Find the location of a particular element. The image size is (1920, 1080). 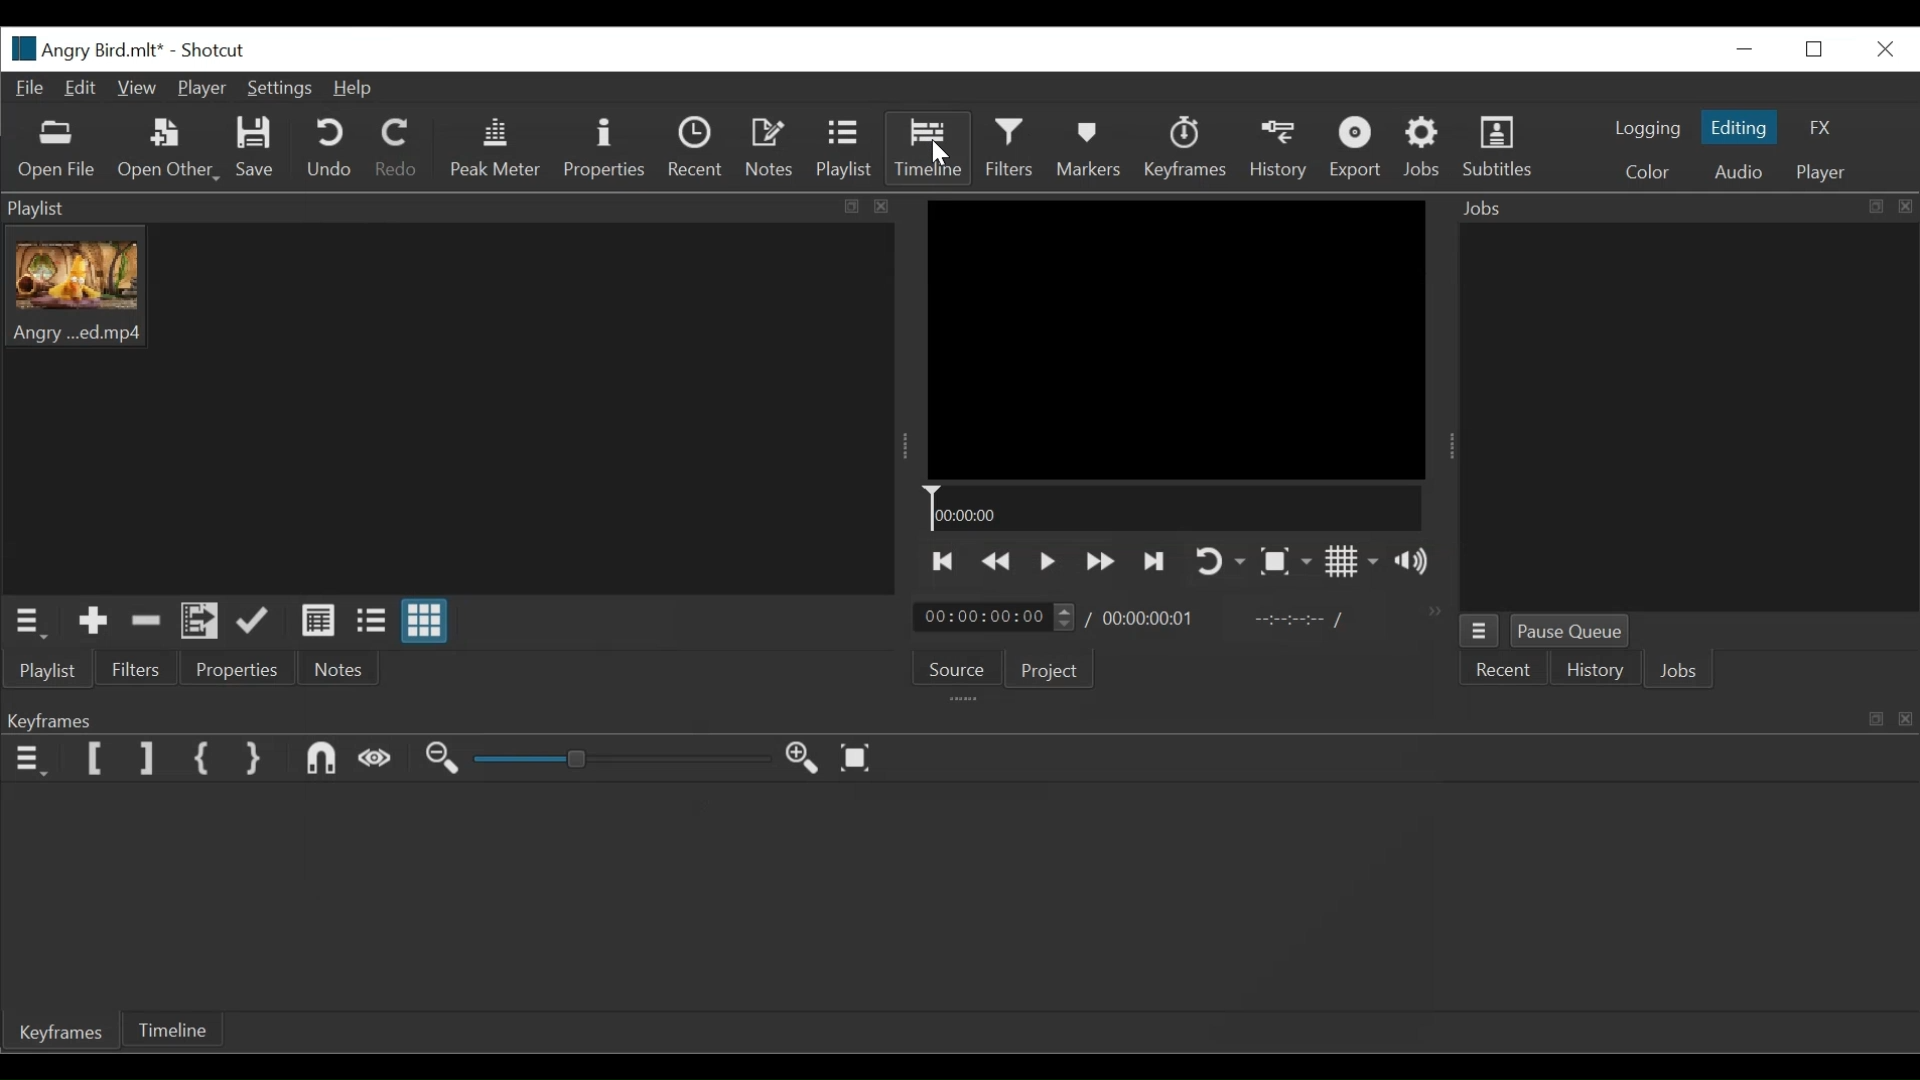

Source is located at coordinates (957, 669).